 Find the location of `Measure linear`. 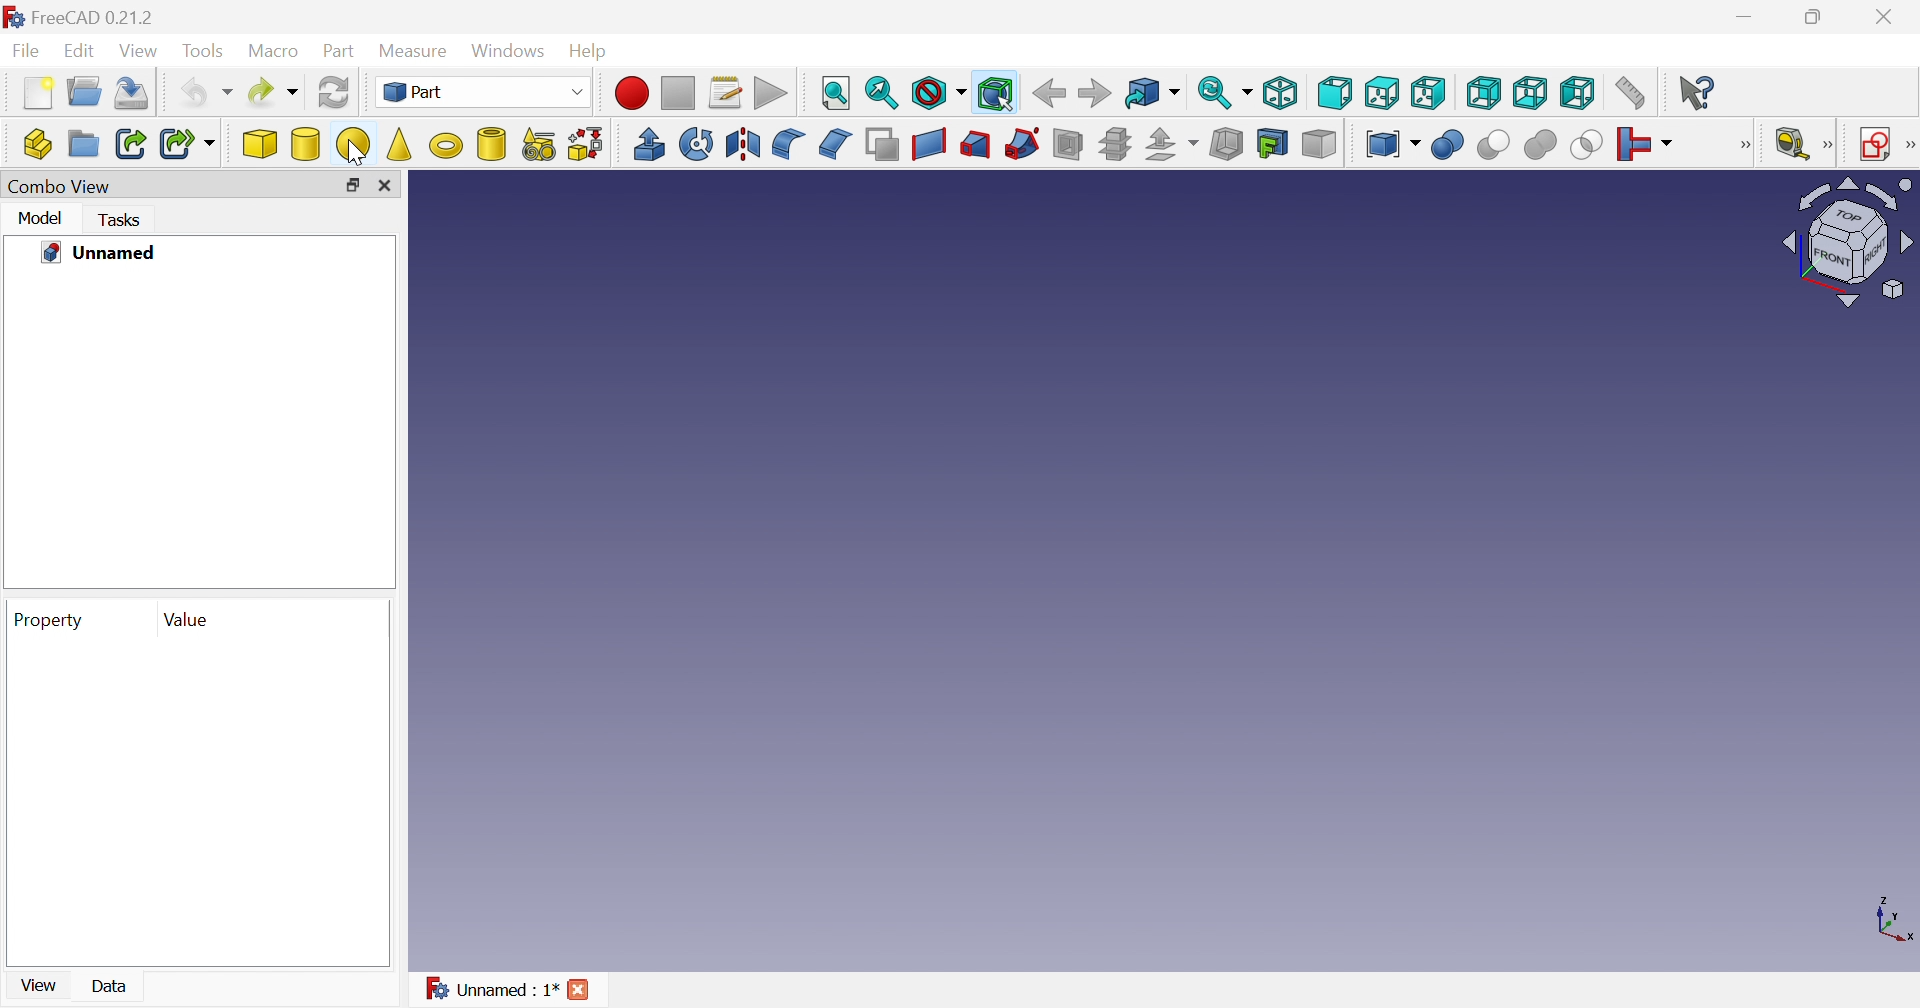

Measure linear is located at coordinates (1803, 141).